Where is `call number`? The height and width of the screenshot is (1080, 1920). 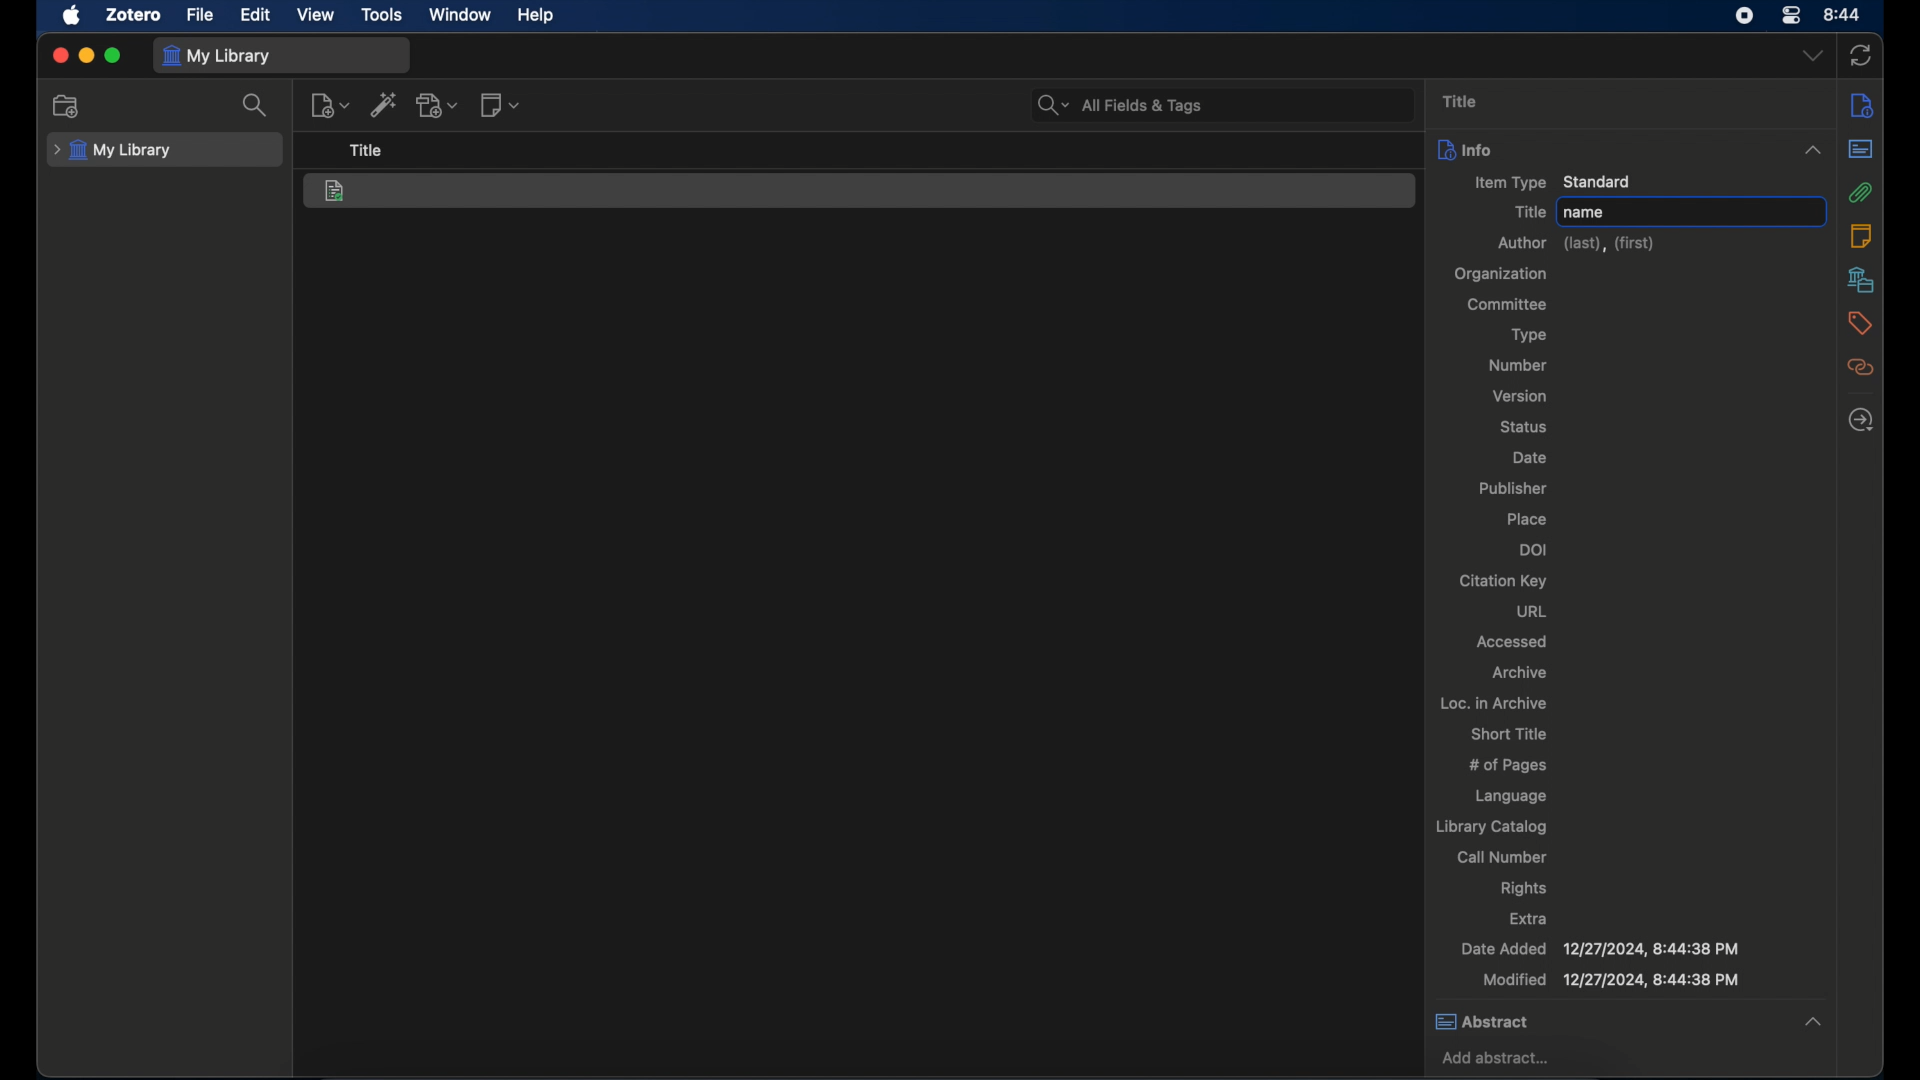 call number is located at coordinates (1502, 859).